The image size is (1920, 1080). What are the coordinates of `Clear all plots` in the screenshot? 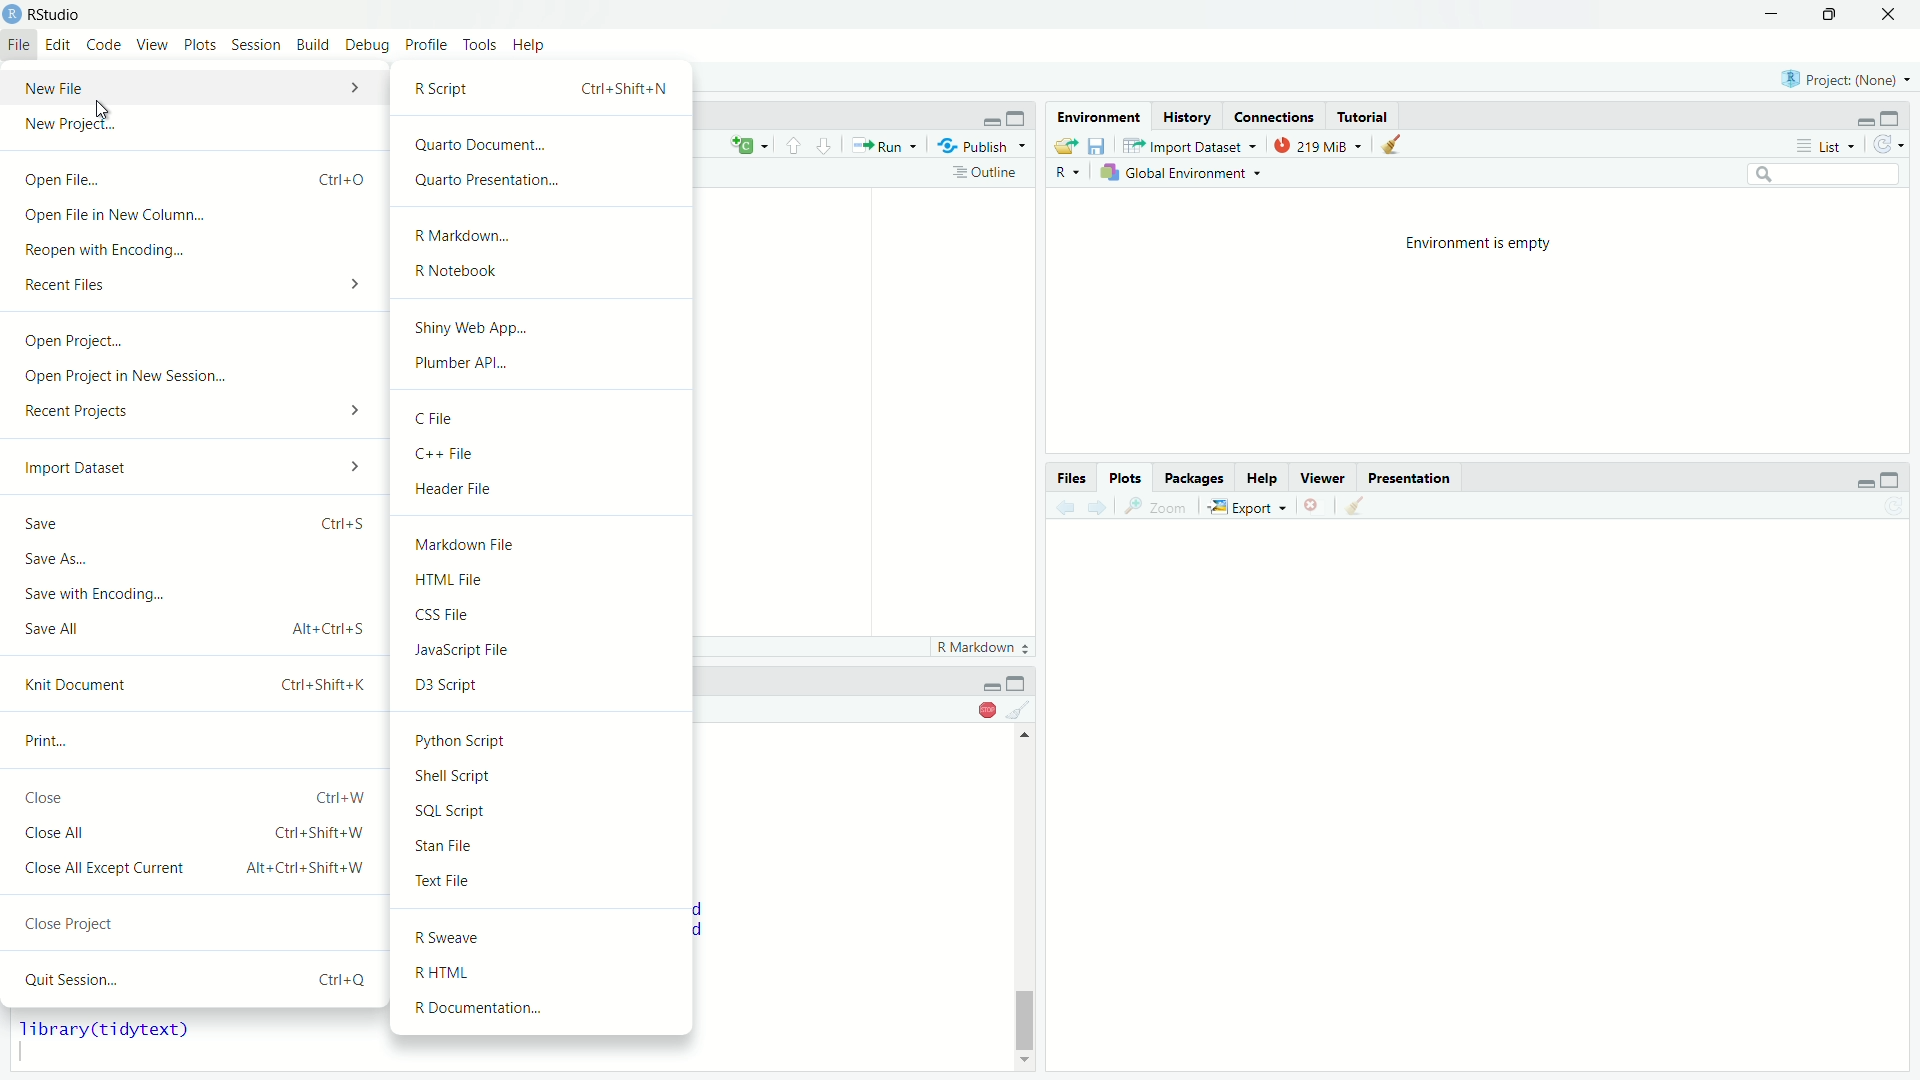 It's located at (1363, 506).